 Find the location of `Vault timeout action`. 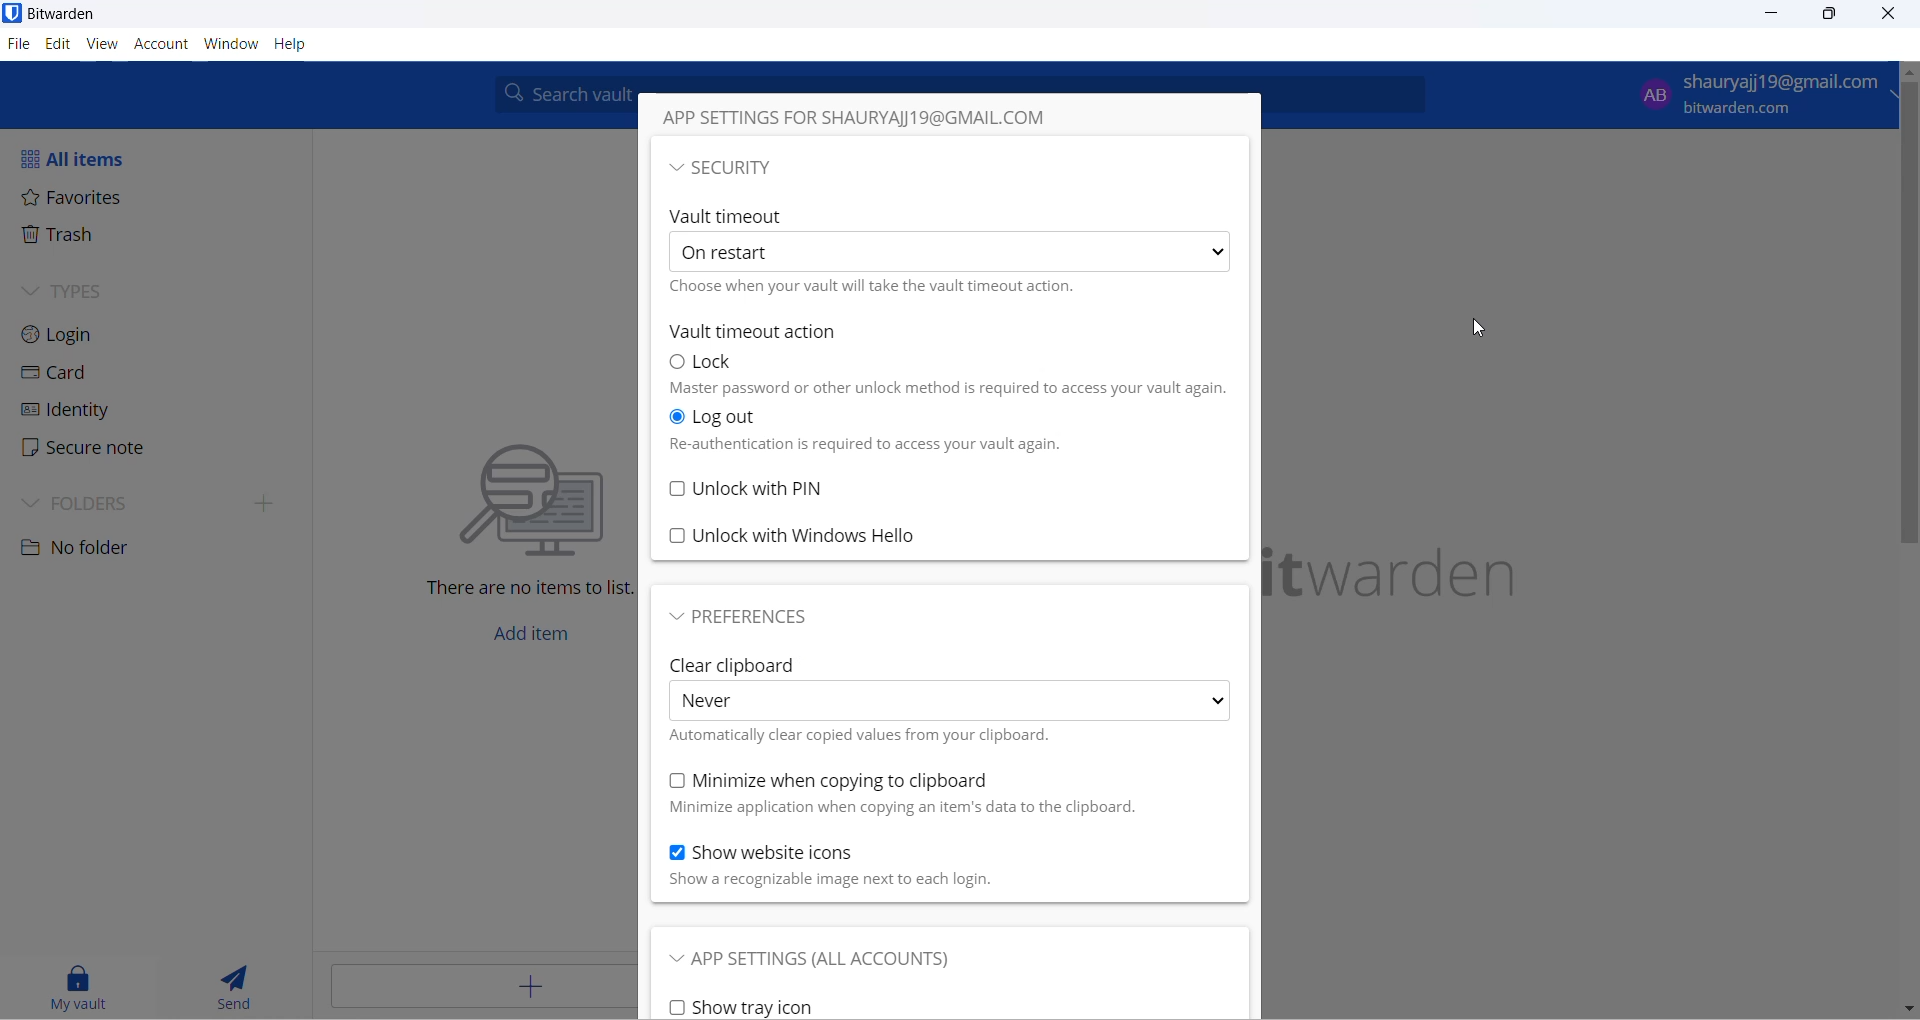

Vault timeout action is located at coordinates (750, 332).